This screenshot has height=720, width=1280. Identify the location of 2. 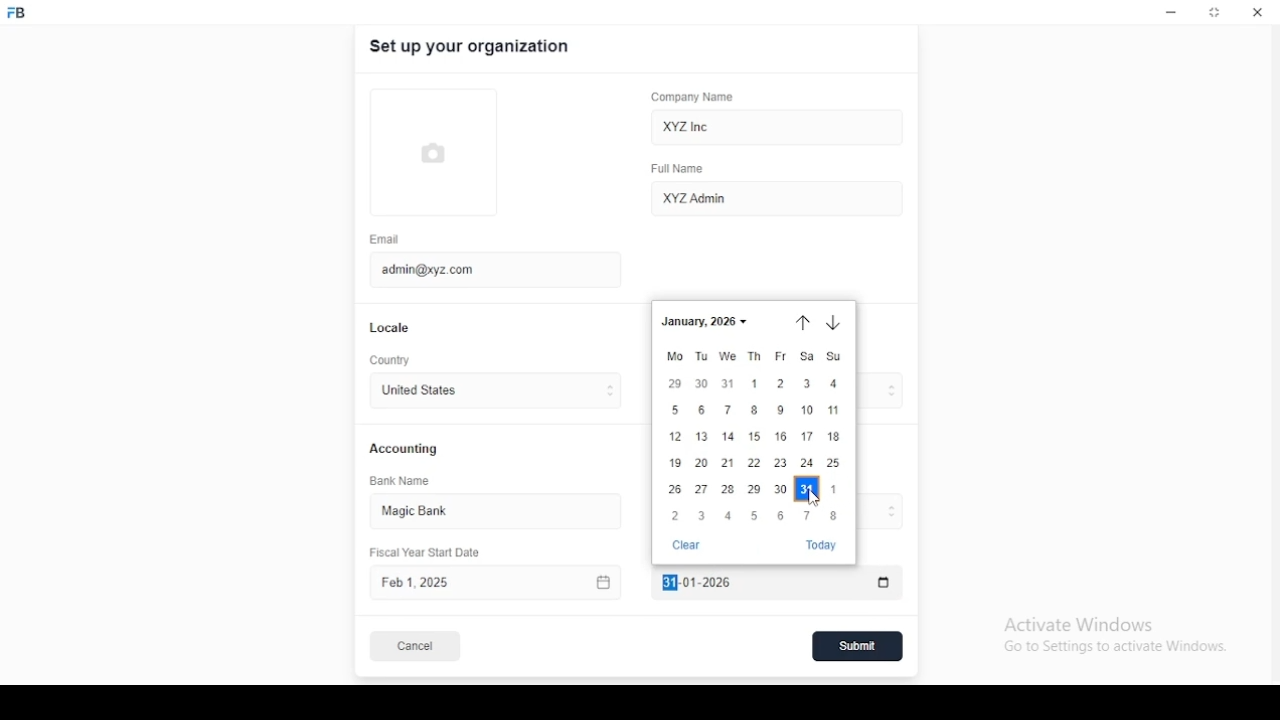
(779, 385).